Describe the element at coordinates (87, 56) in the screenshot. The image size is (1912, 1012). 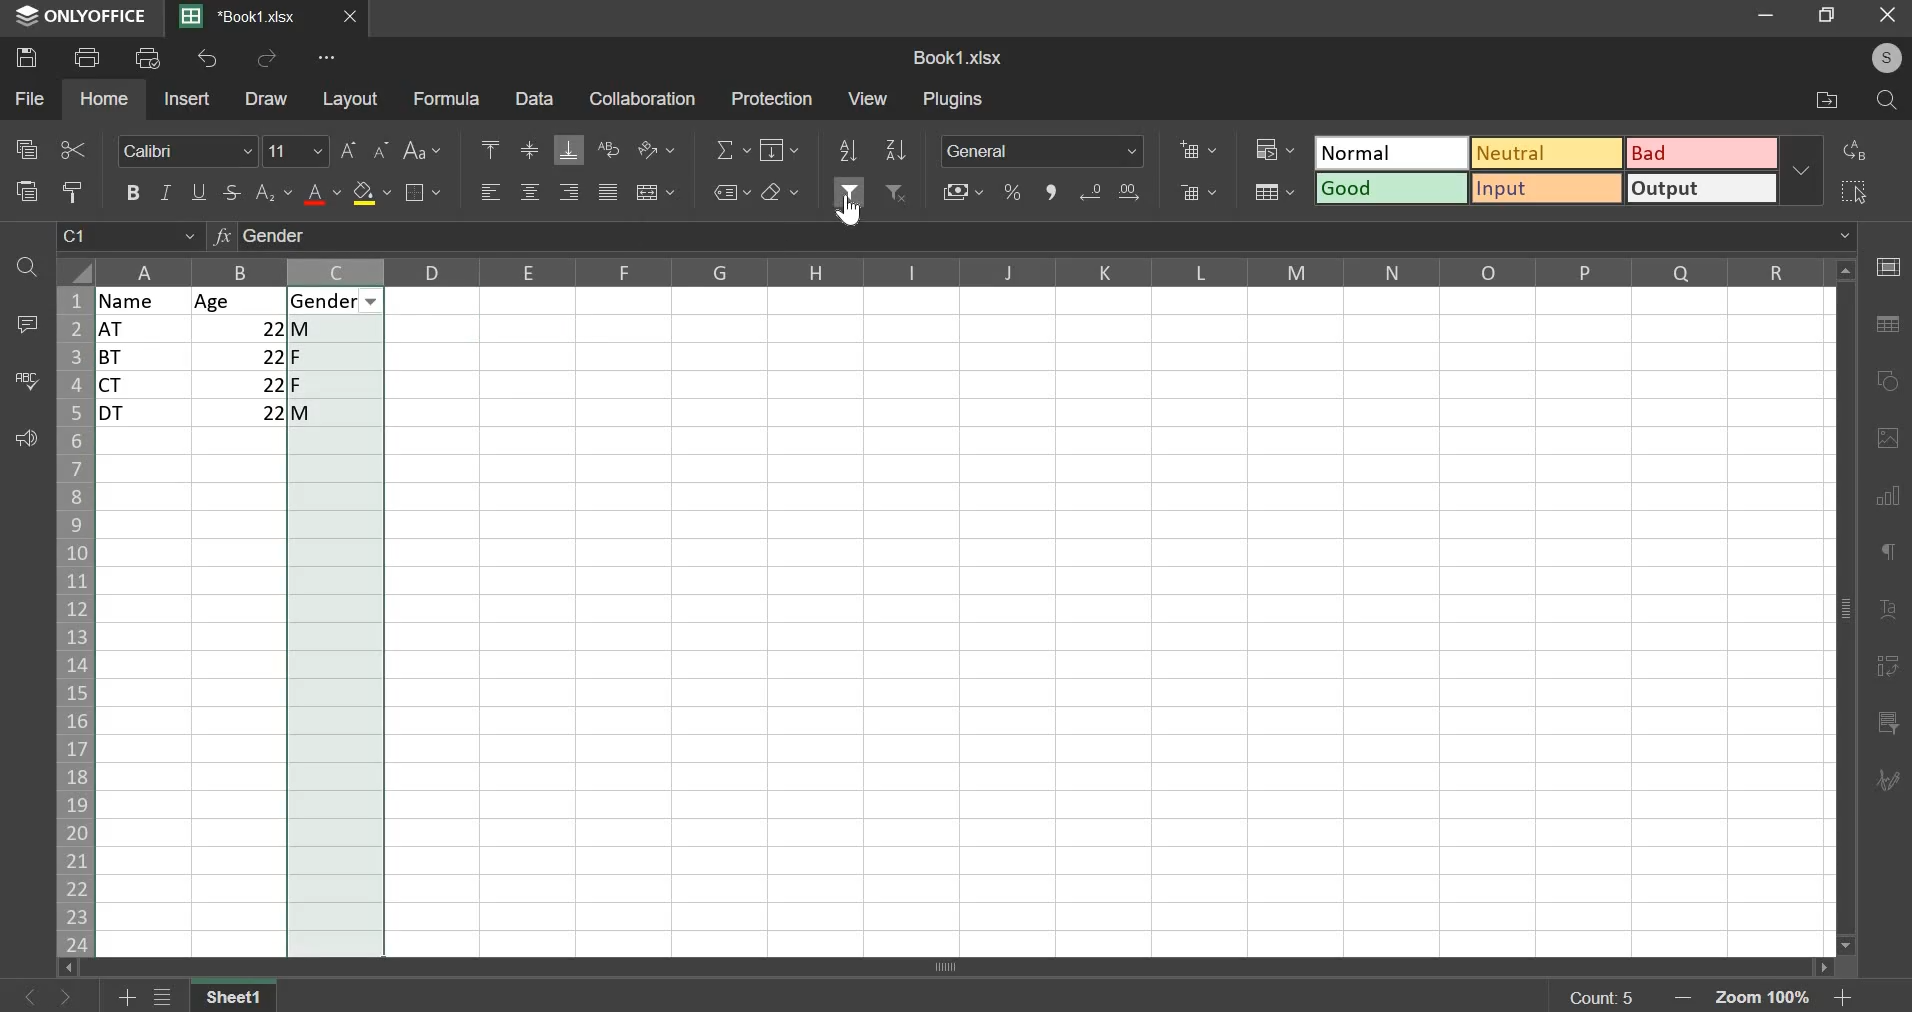
I see `print` at that location.